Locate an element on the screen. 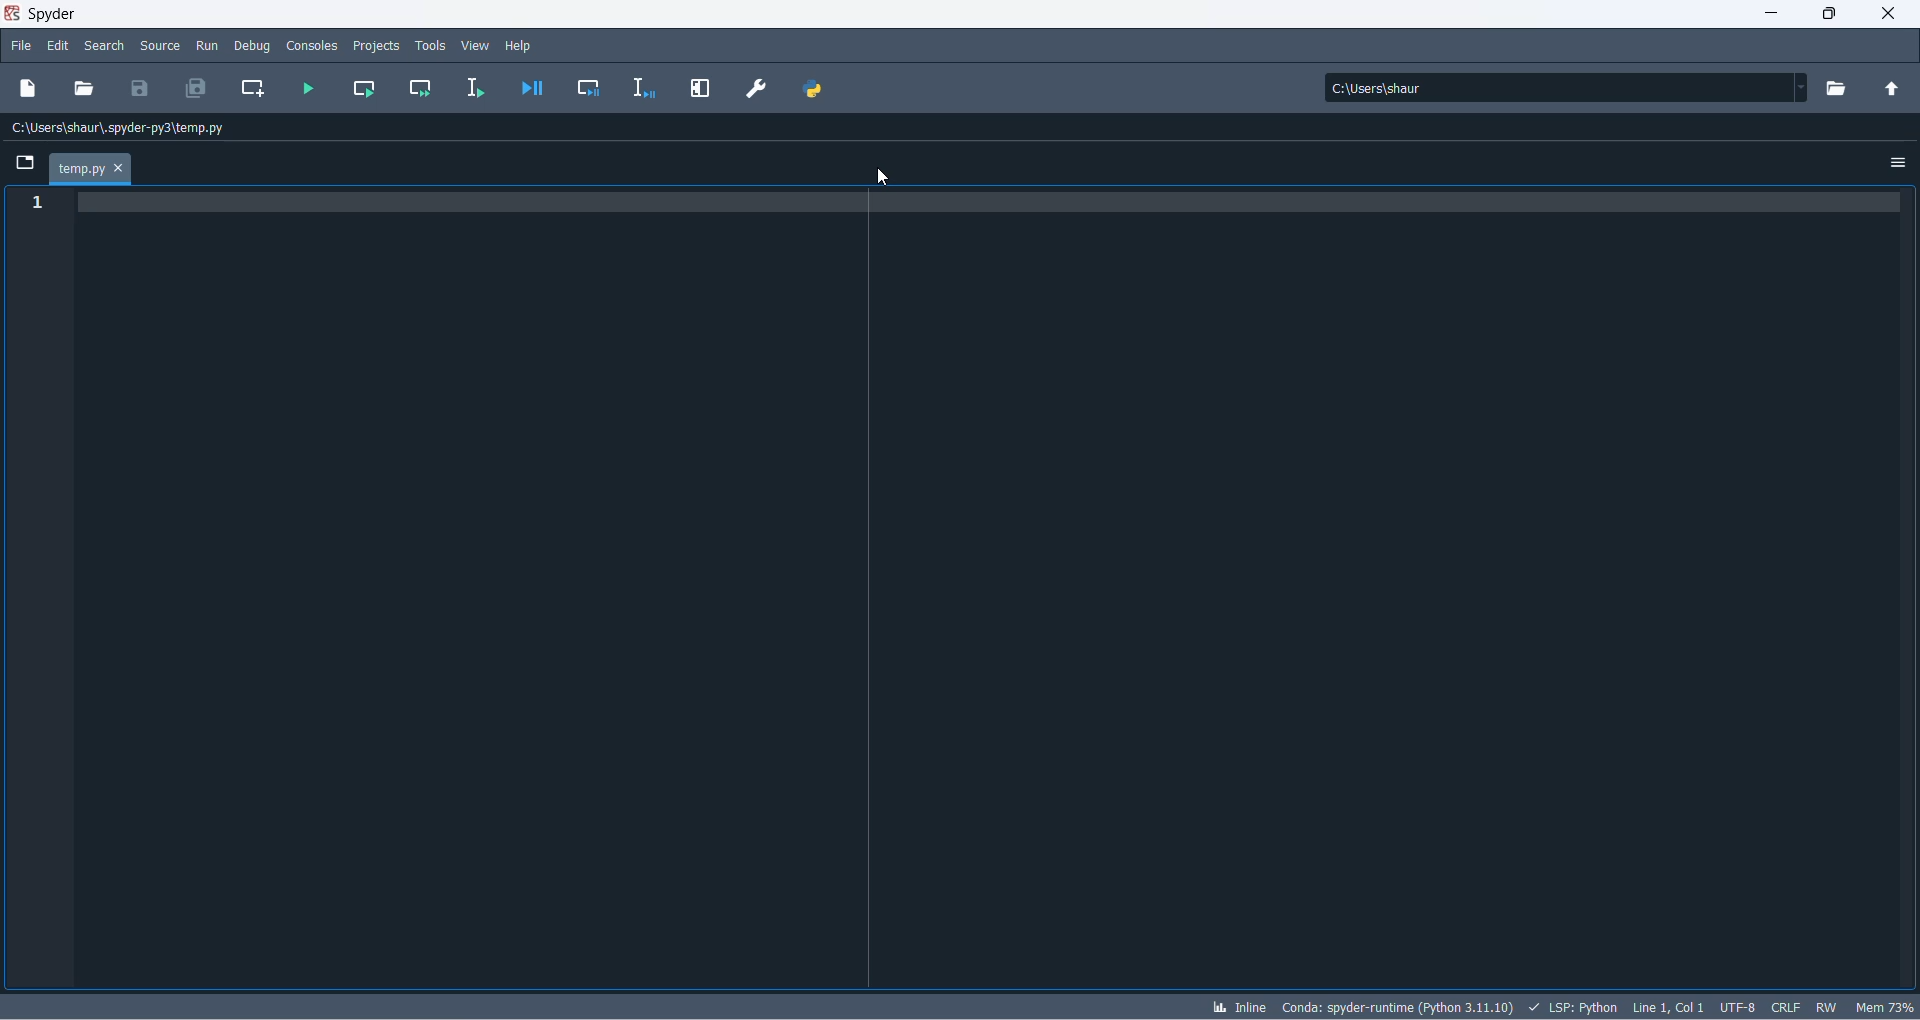 The image size is (1920, 1020). tab is located at coordinates (93, 170).